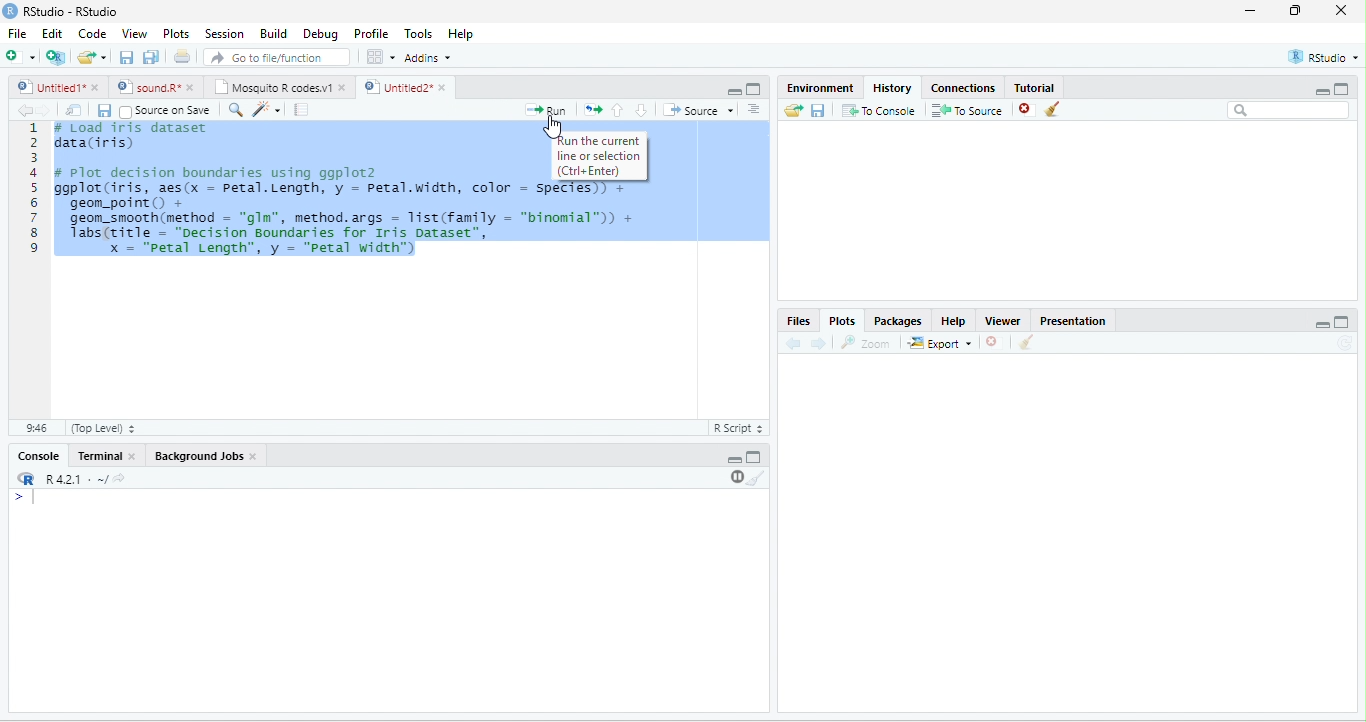 The width and height of the screenshot is (1366, 722). Describe the element at coordinates (9, 11) in the screenshot. I see `logo` at that location.